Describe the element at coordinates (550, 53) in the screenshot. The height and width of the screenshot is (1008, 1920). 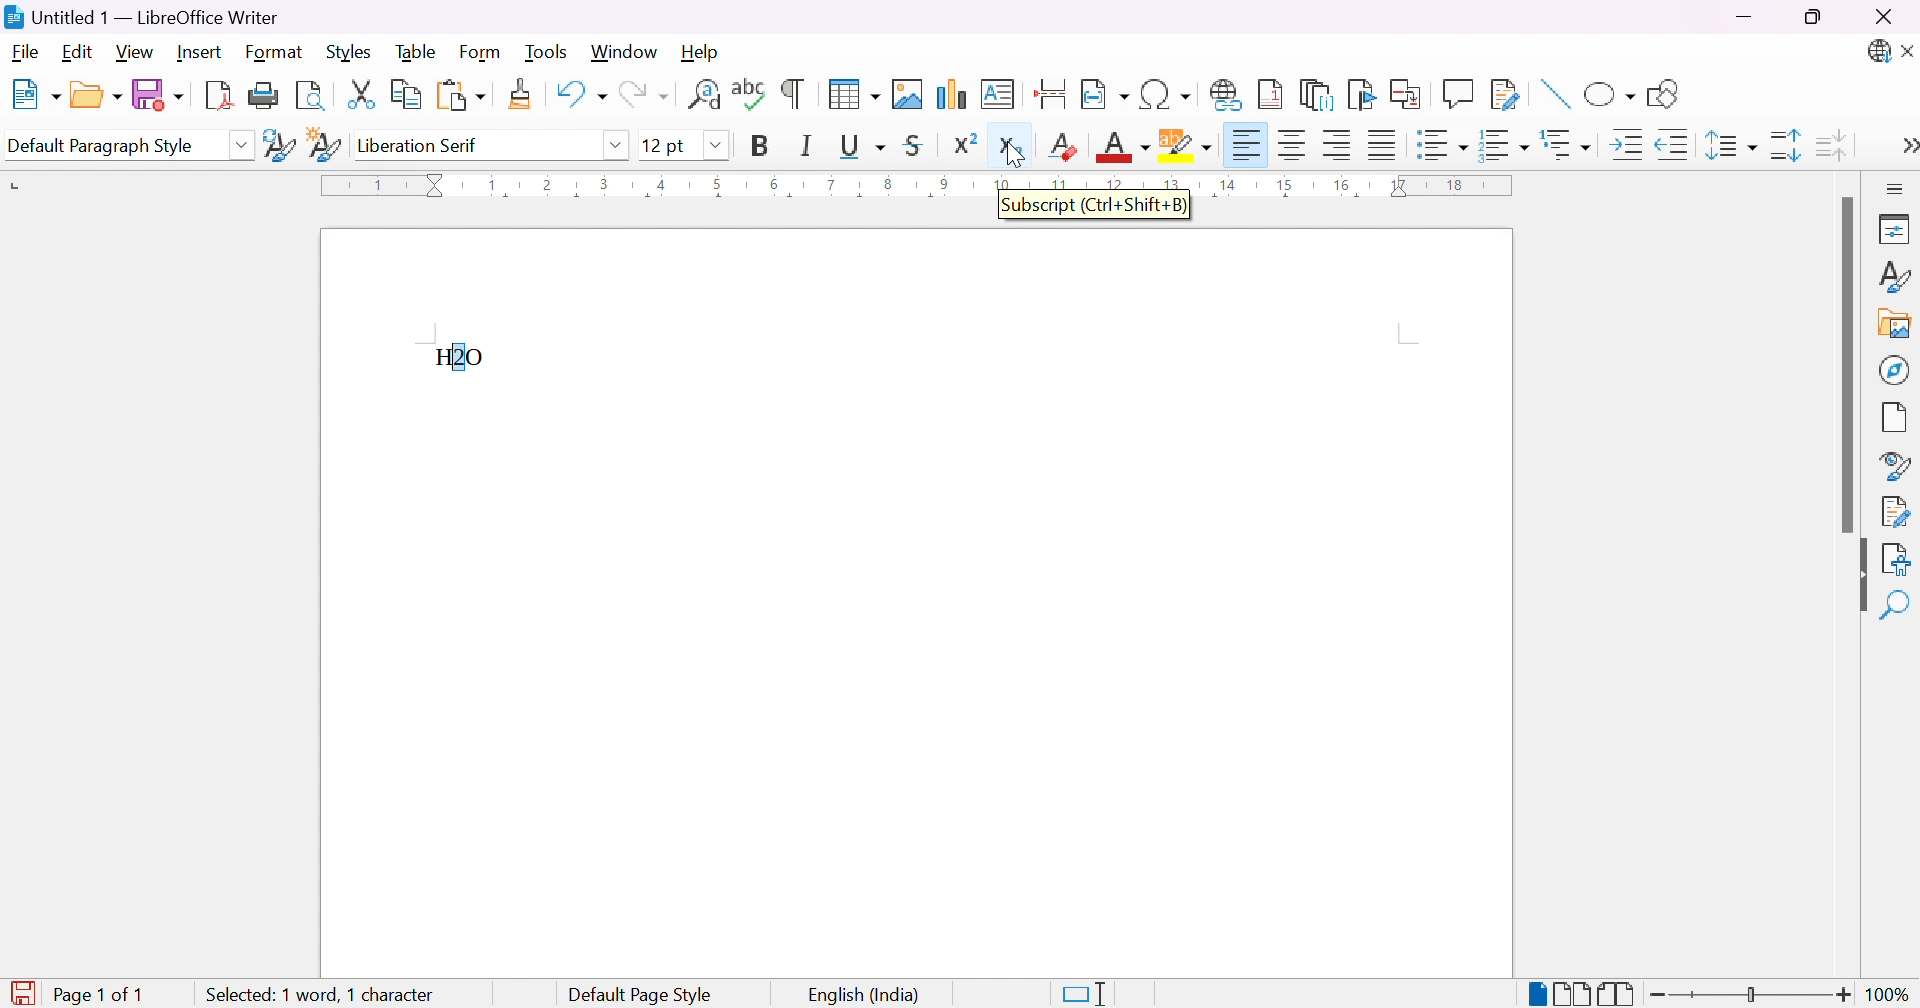
I see `Tools` at that location.